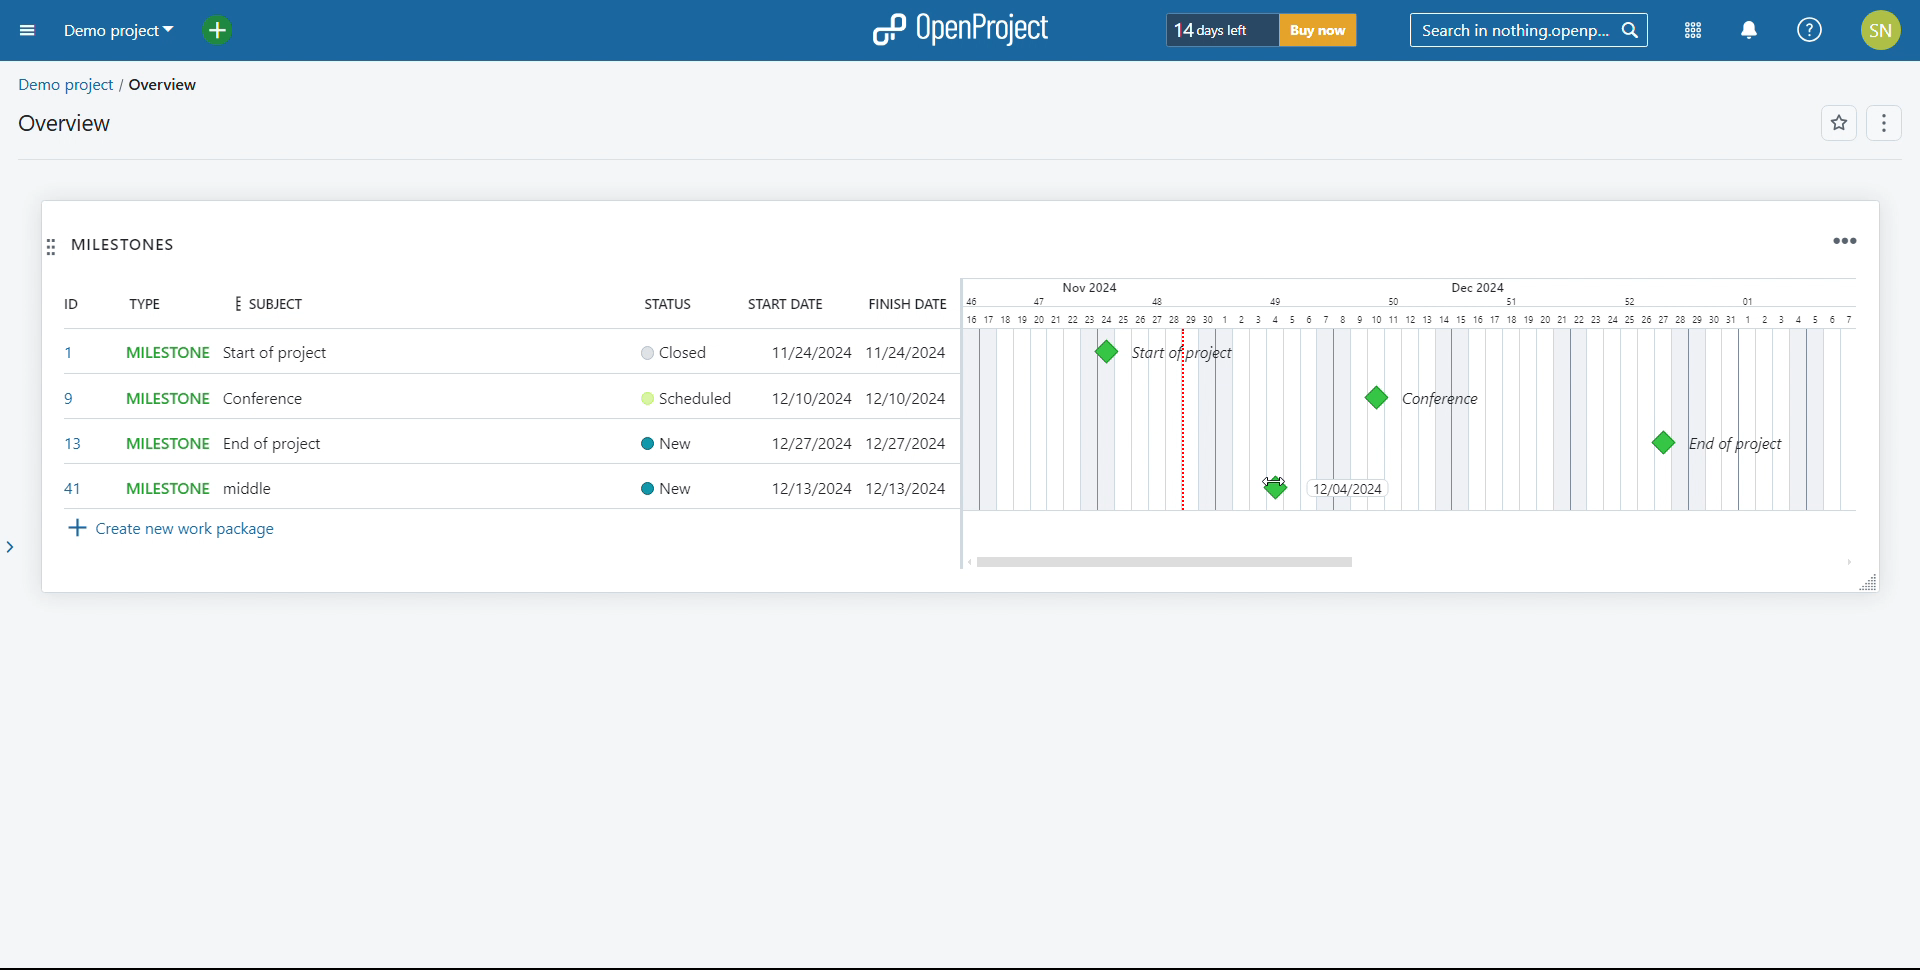 Image resolution: width=1920 pixels, height=970 pixels. Describe the element at coordinates (808, 422) in the screenshot. I see `set start date` at that location.